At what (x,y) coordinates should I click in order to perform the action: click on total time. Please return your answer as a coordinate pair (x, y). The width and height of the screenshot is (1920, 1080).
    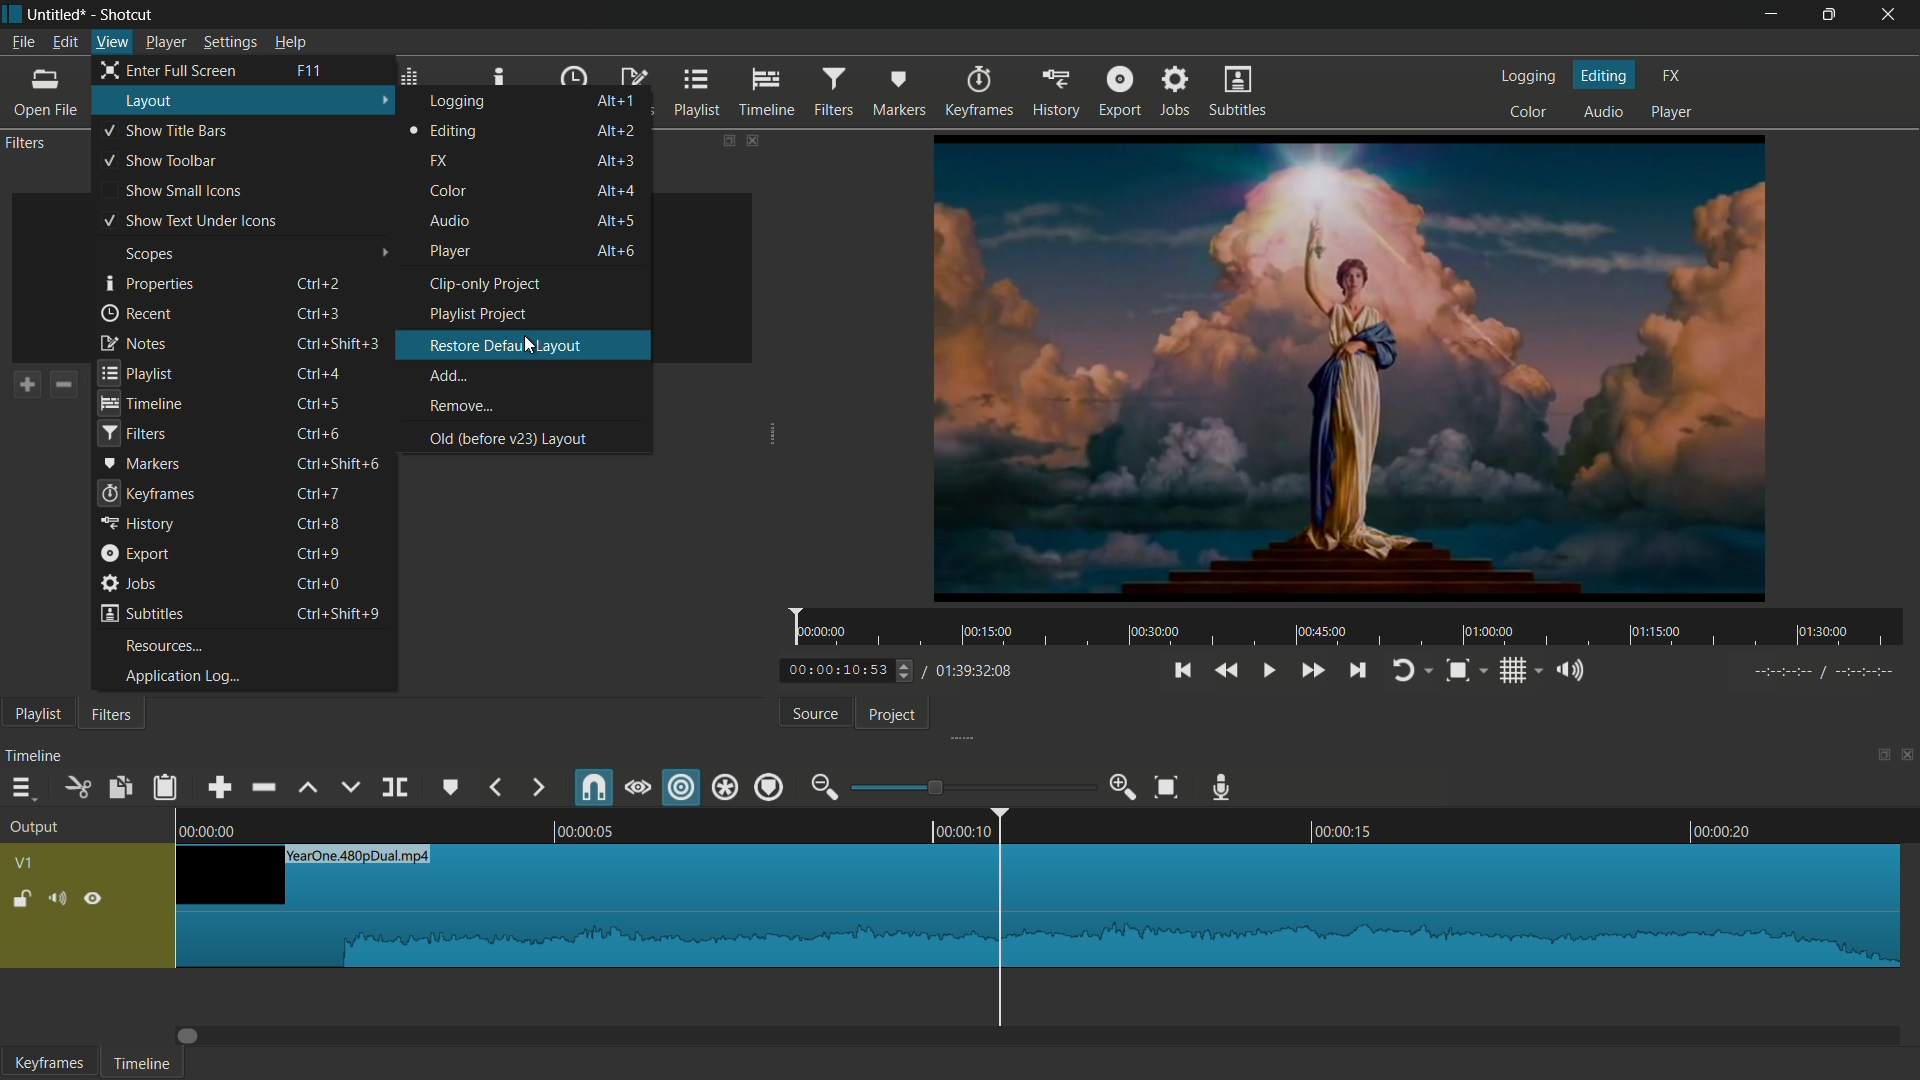
    Looking at the image, I should click on (973, 672).